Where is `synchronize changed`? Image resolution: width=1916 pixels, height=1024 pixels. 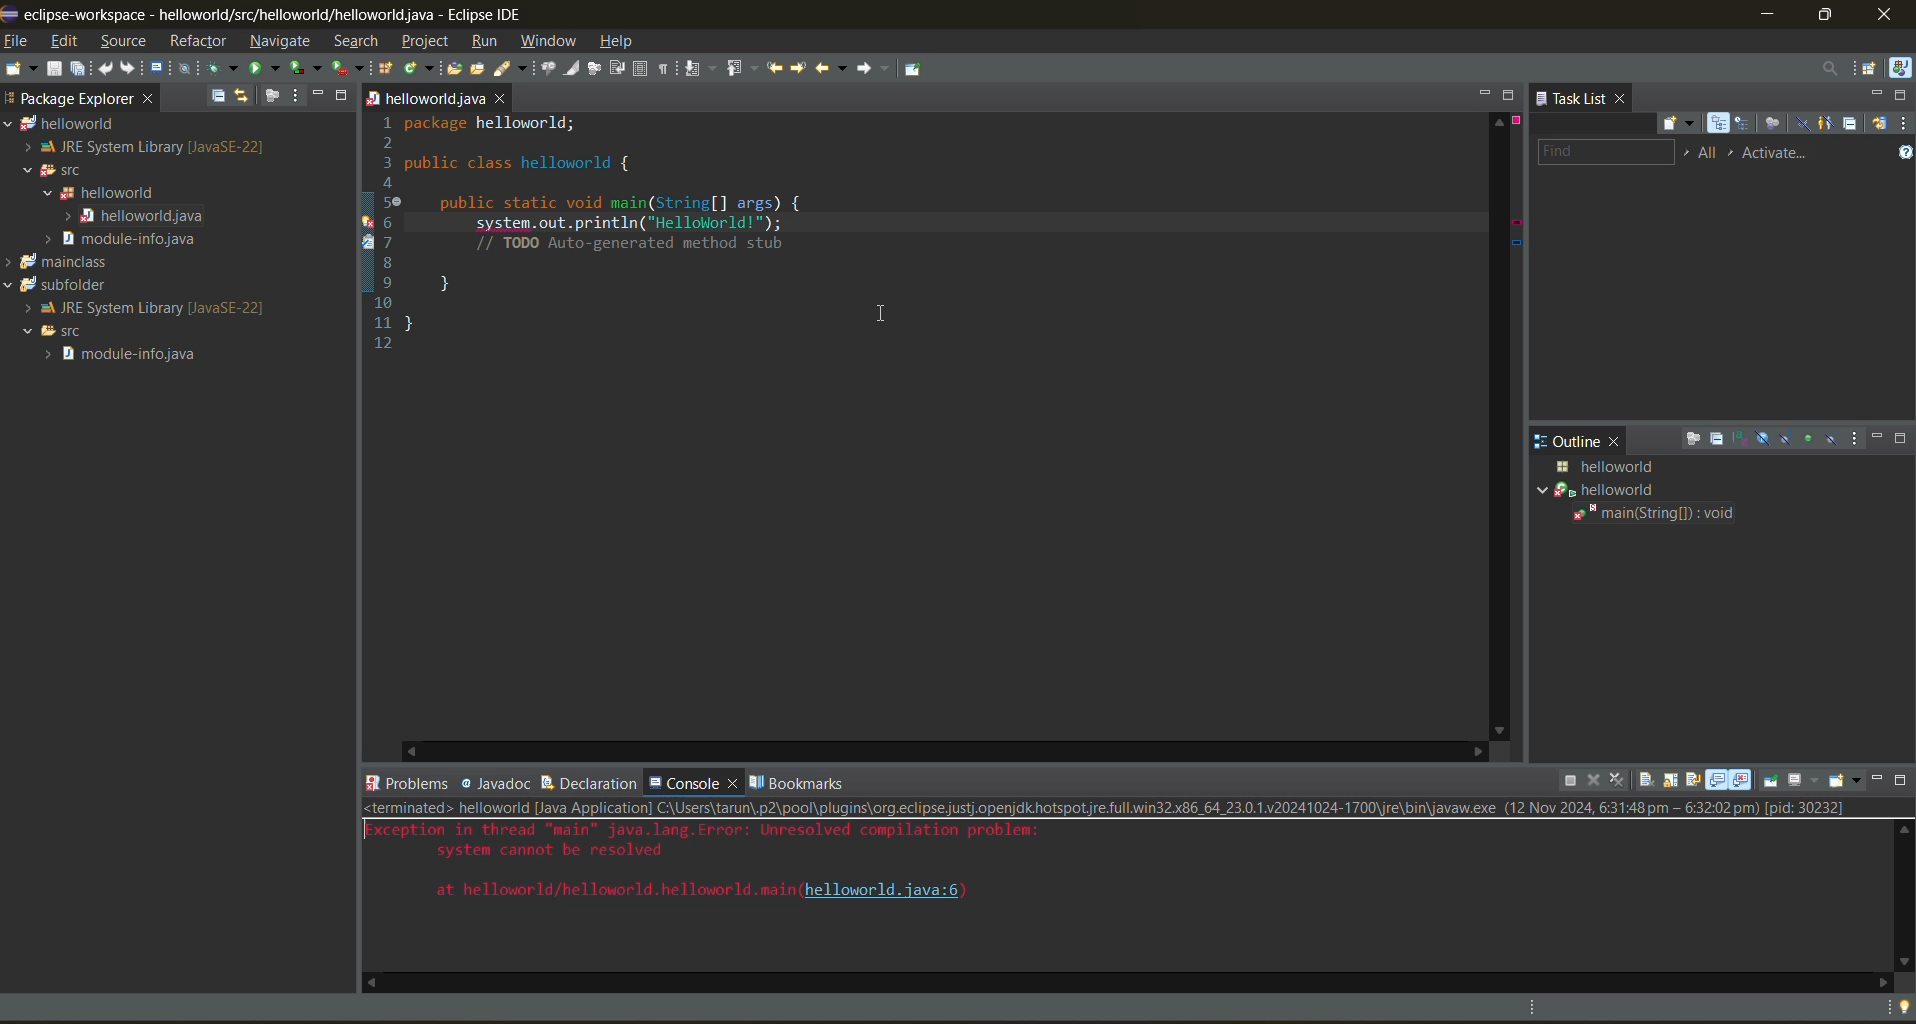 synchronize changed is located at coordinates (1880, 125).